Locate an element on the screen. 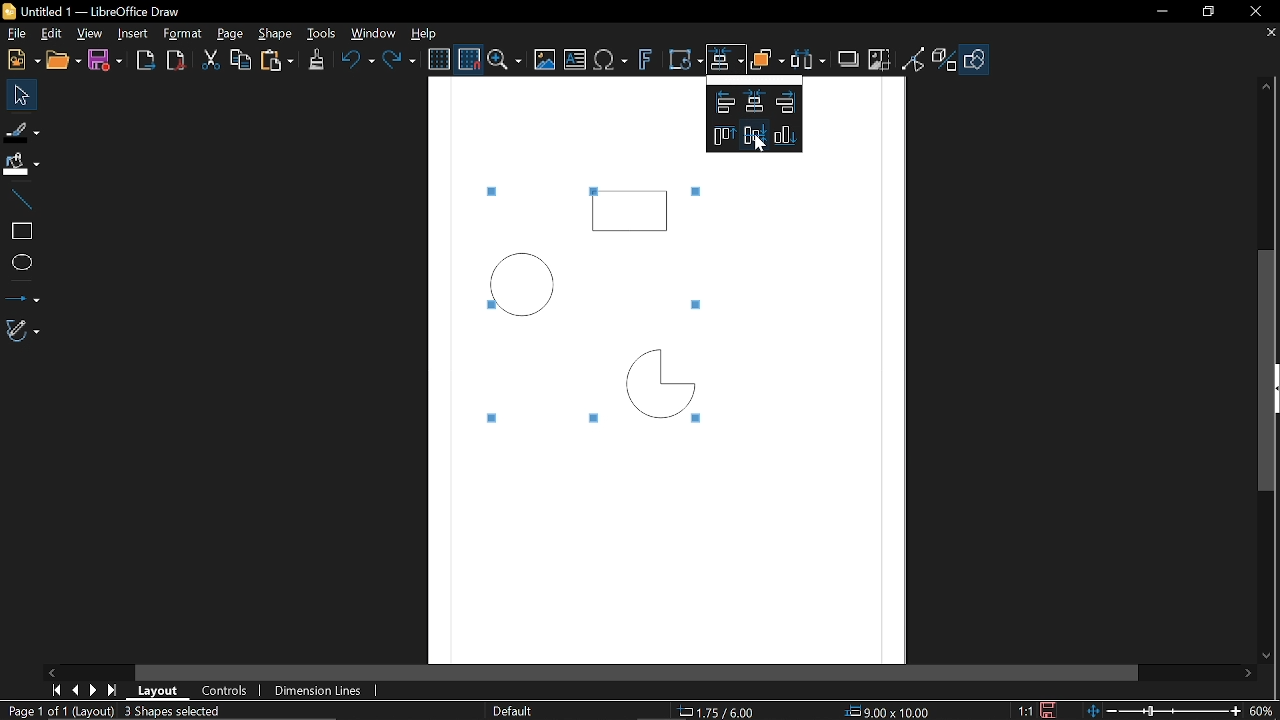 This screenshot has width=1280, height=720. Redo is located at coordinates (400, 61).